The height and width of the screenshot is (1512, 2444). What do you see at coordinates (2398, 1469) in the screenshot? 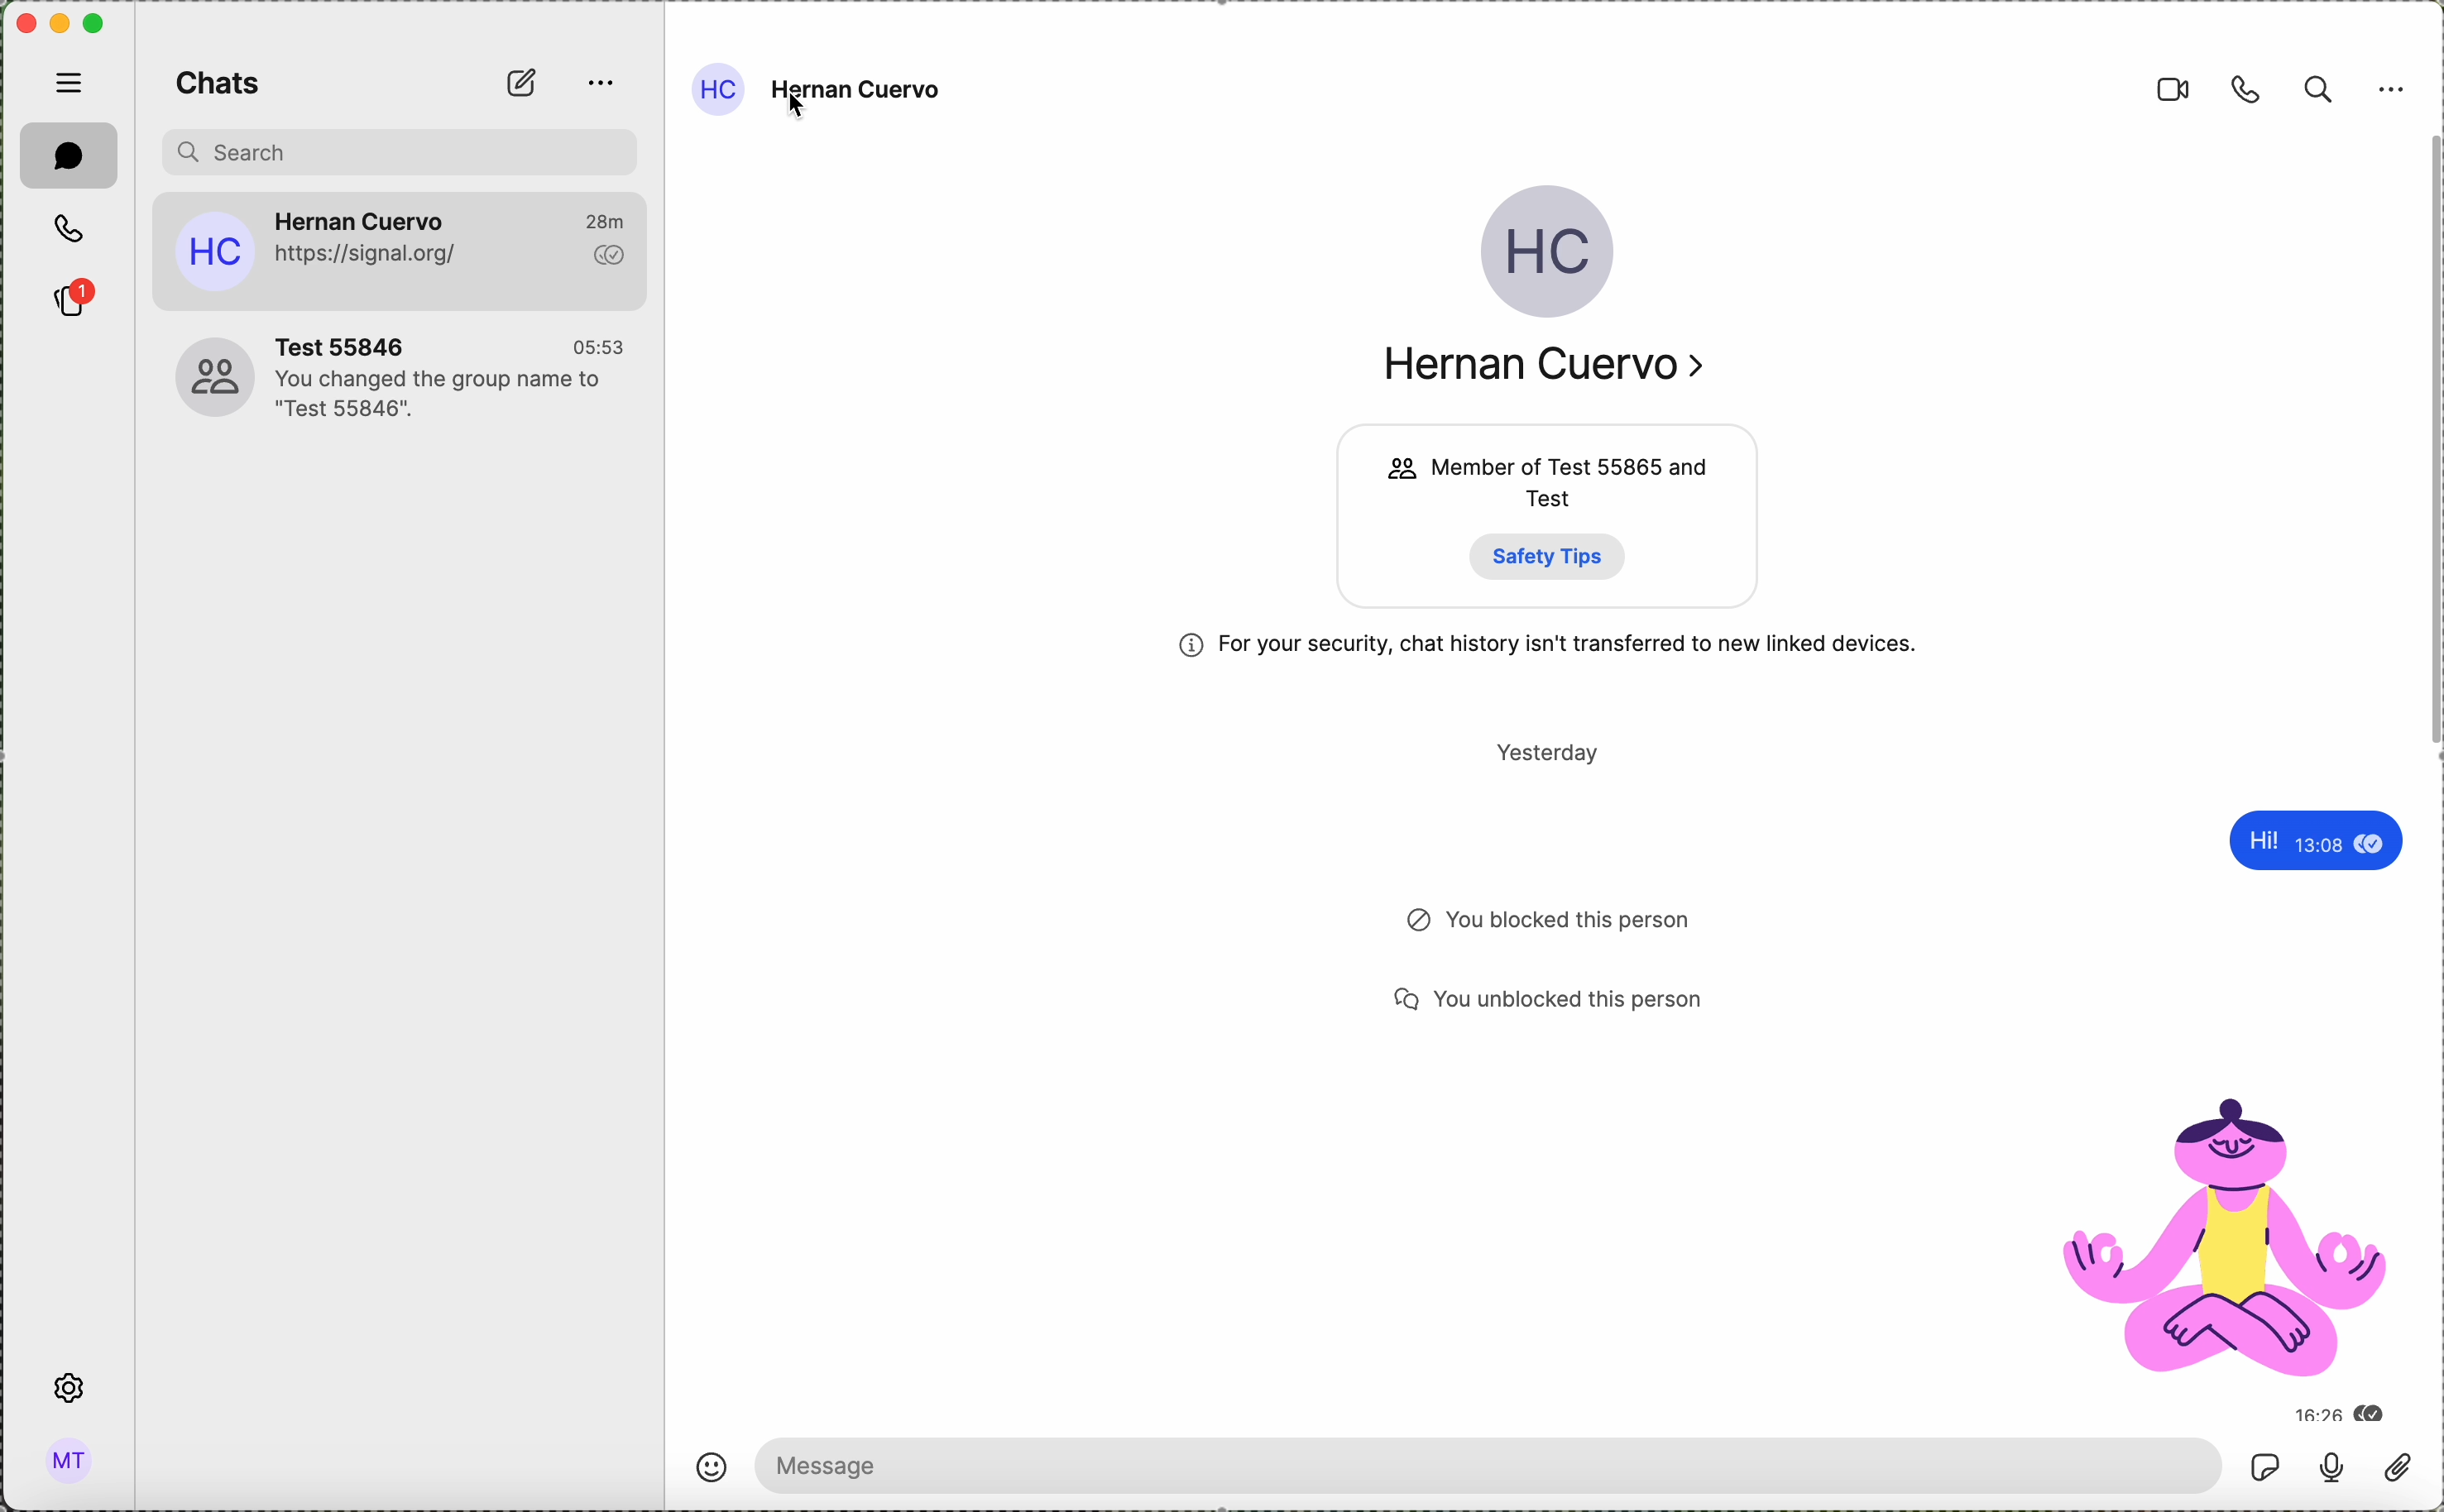
I see `attach file` at bounding box center [2398, 1469].